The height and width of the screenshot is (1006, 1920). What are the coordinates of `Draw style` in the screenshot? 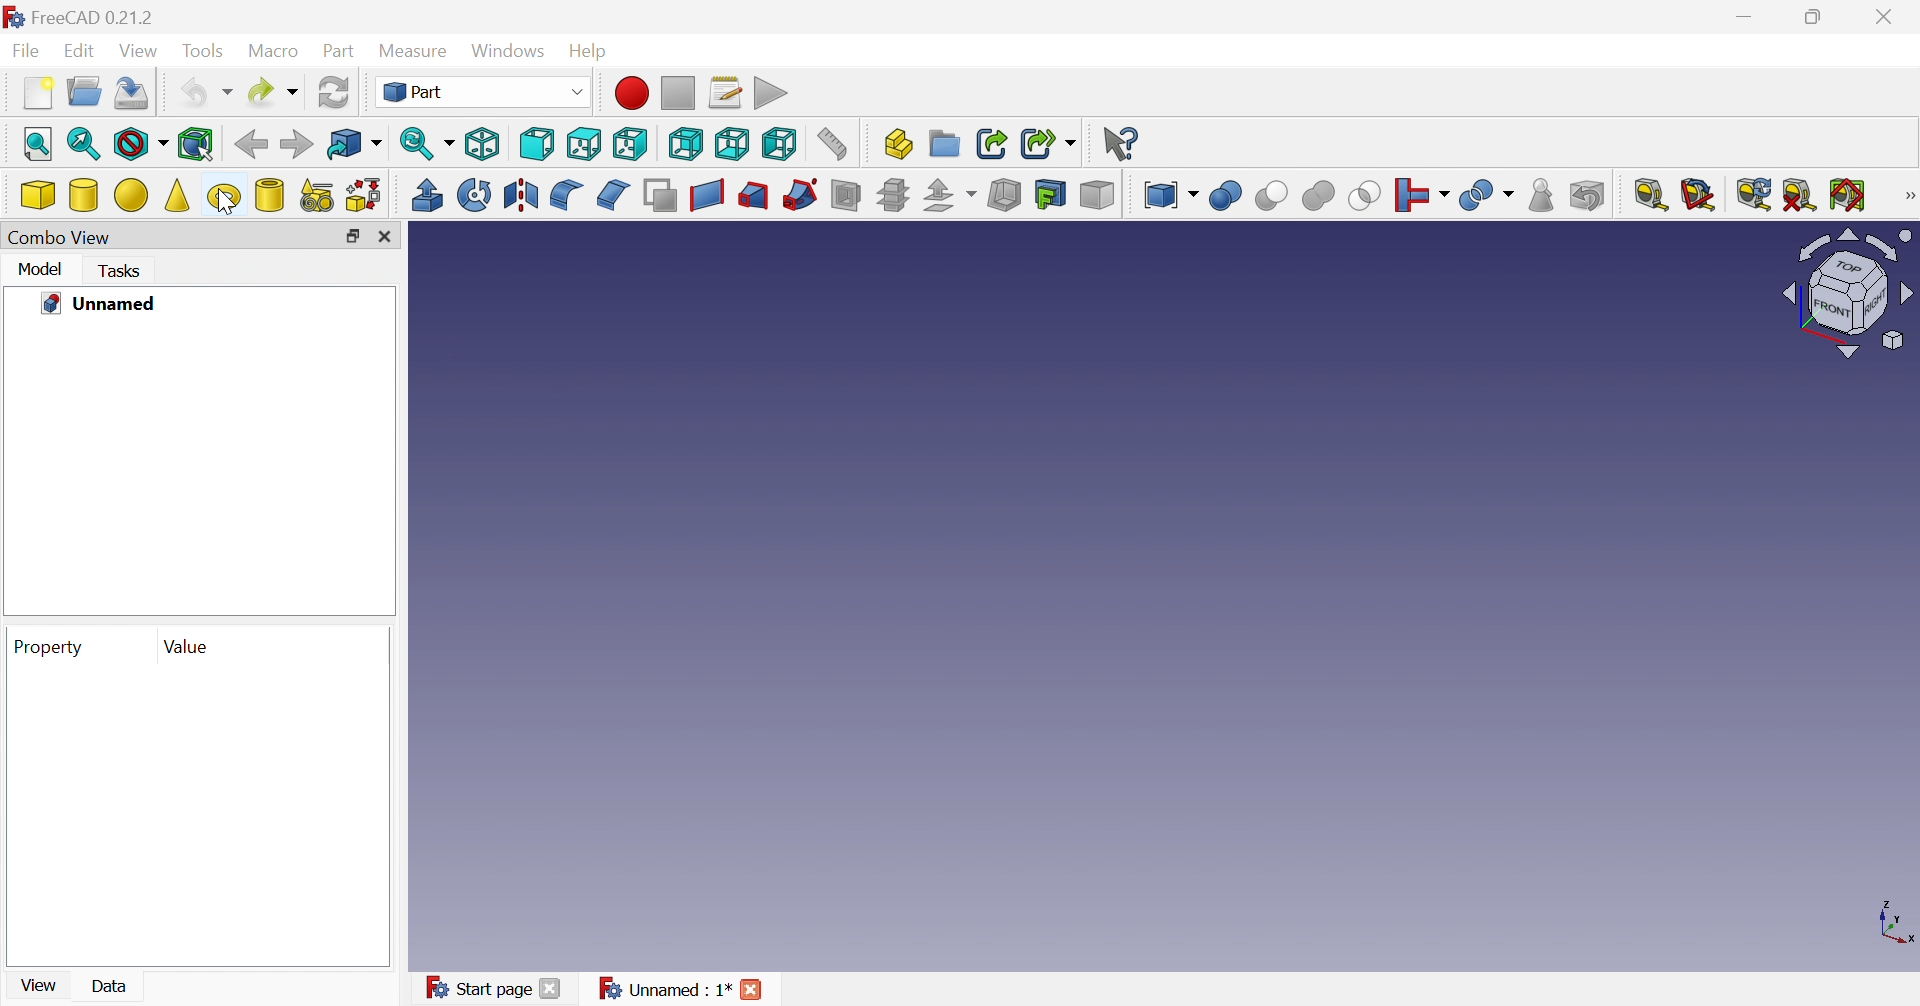 It's located at (143, 147).